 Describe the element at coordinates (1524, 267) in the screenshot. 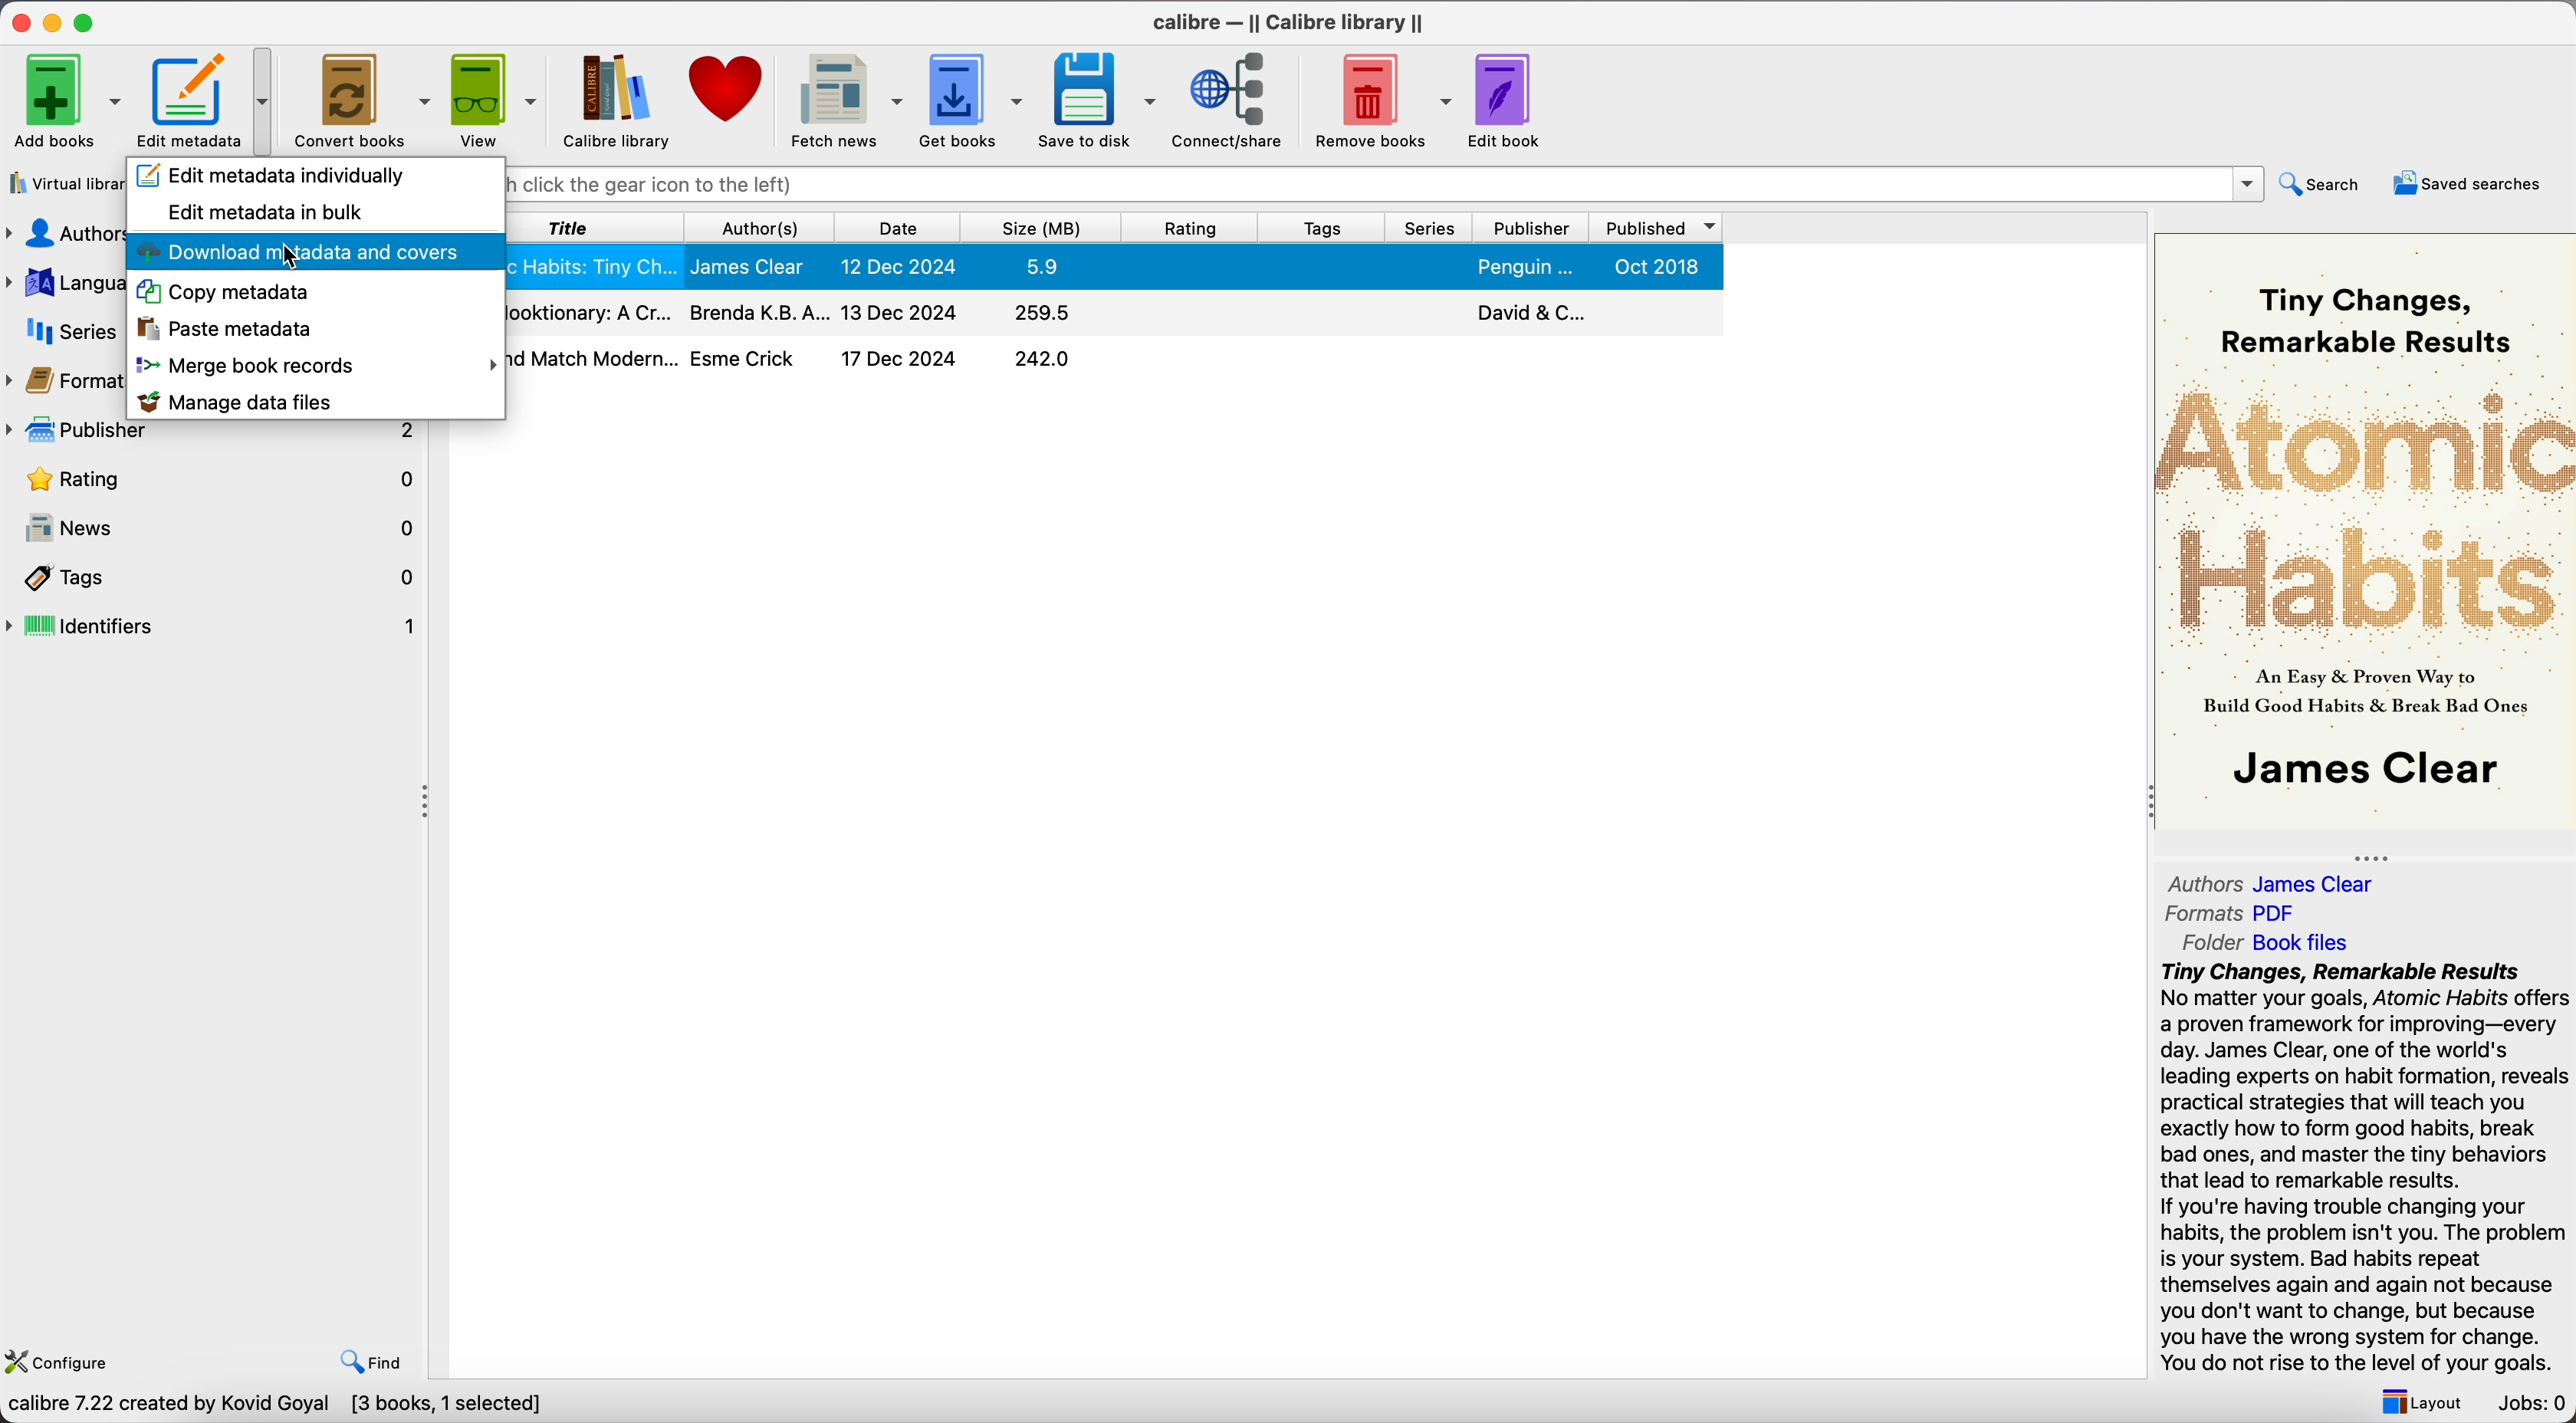

I see `Penguin...` at that location.